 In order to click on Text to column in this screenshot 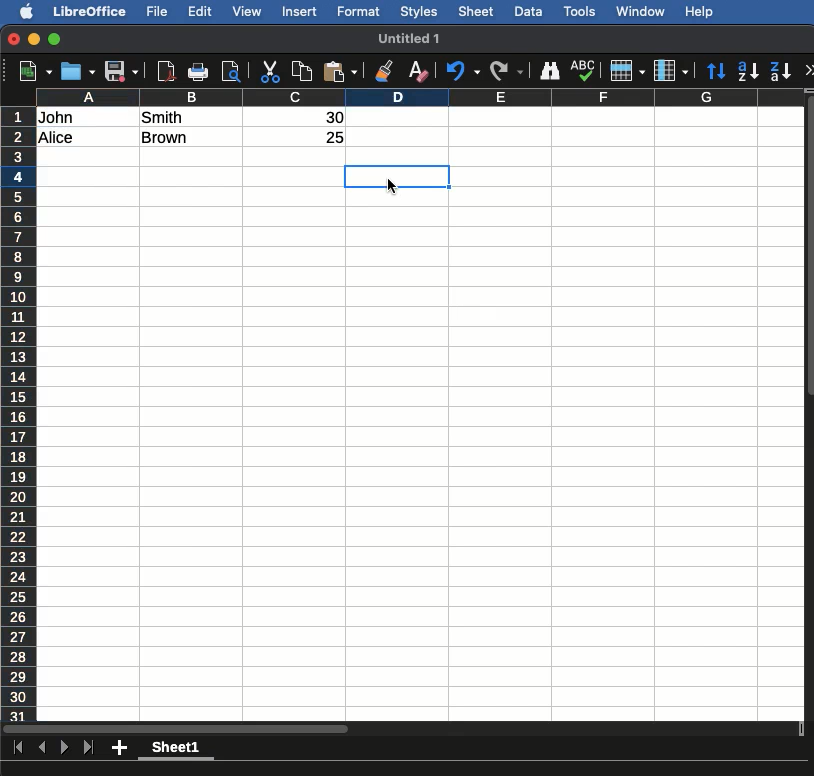, I will do `click(193, 127)`.